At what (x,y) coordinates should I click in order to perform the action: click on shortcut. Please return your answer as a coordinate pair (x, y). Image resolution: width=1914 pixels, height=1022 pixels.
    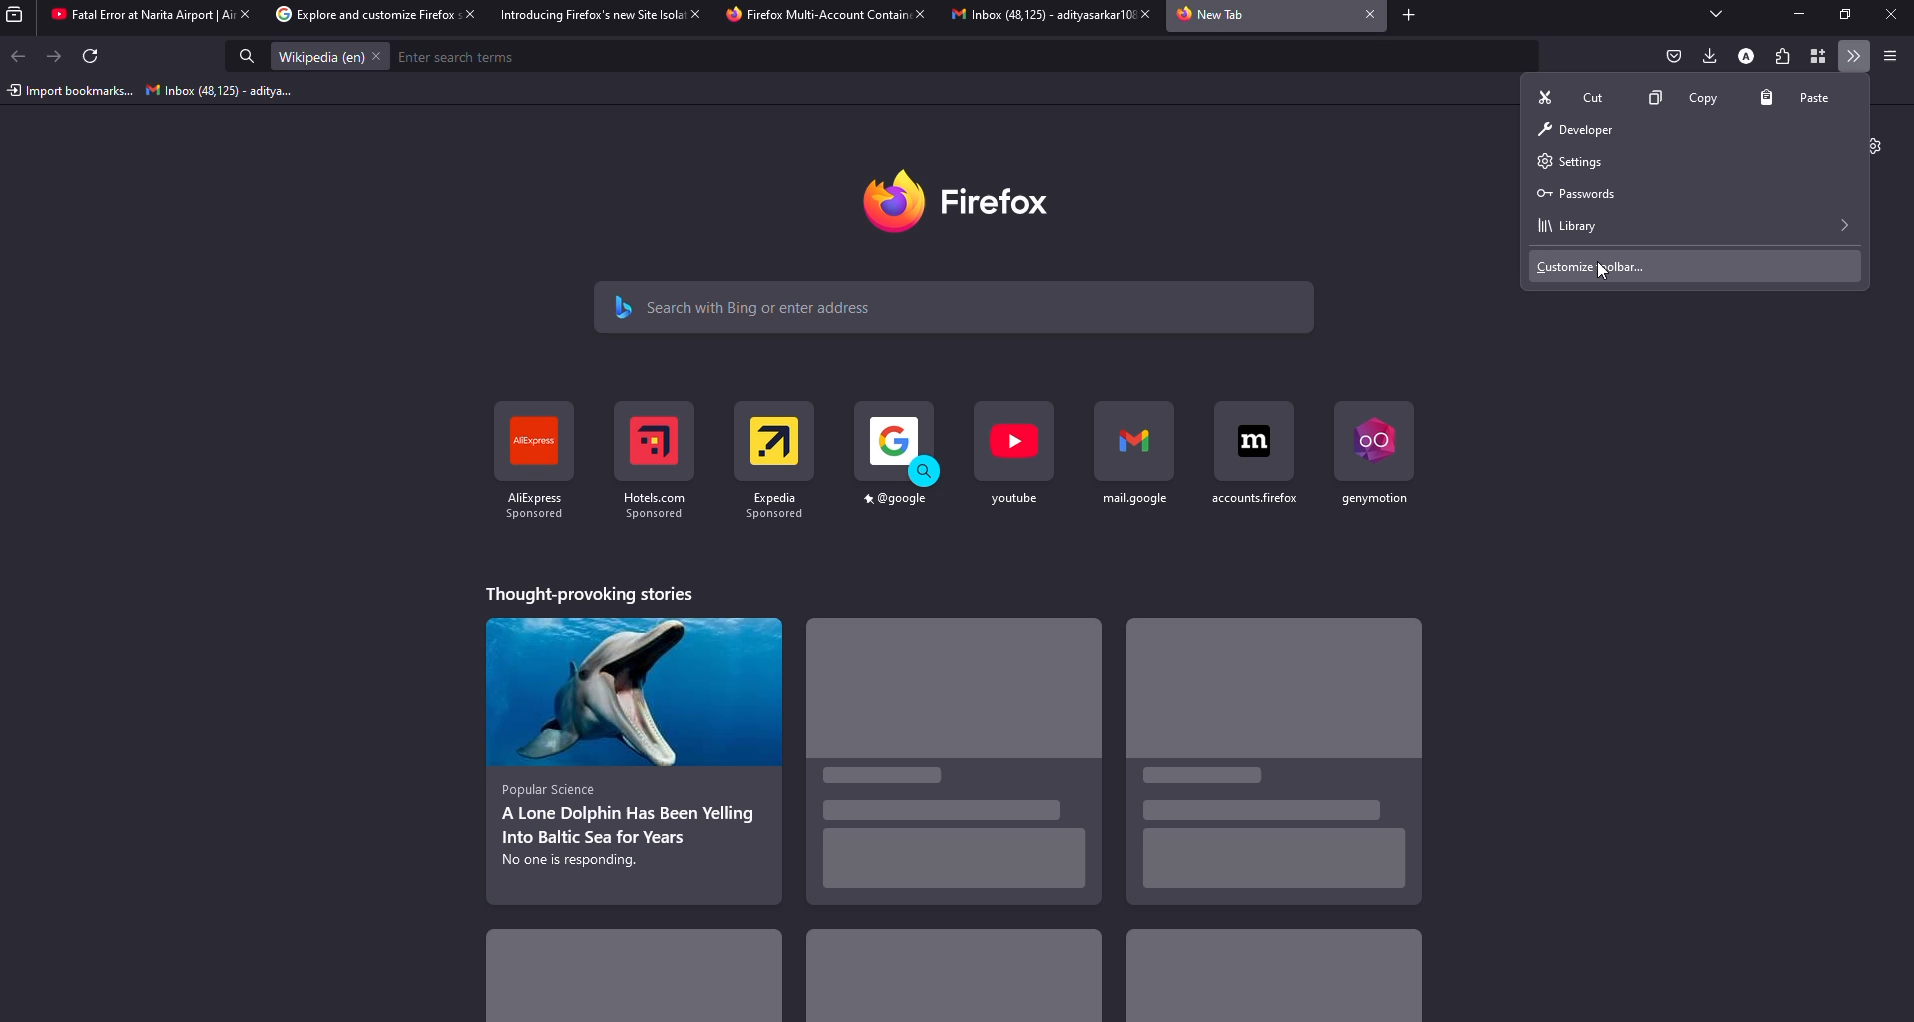
    Looking at the image, I should click on (528, 465).